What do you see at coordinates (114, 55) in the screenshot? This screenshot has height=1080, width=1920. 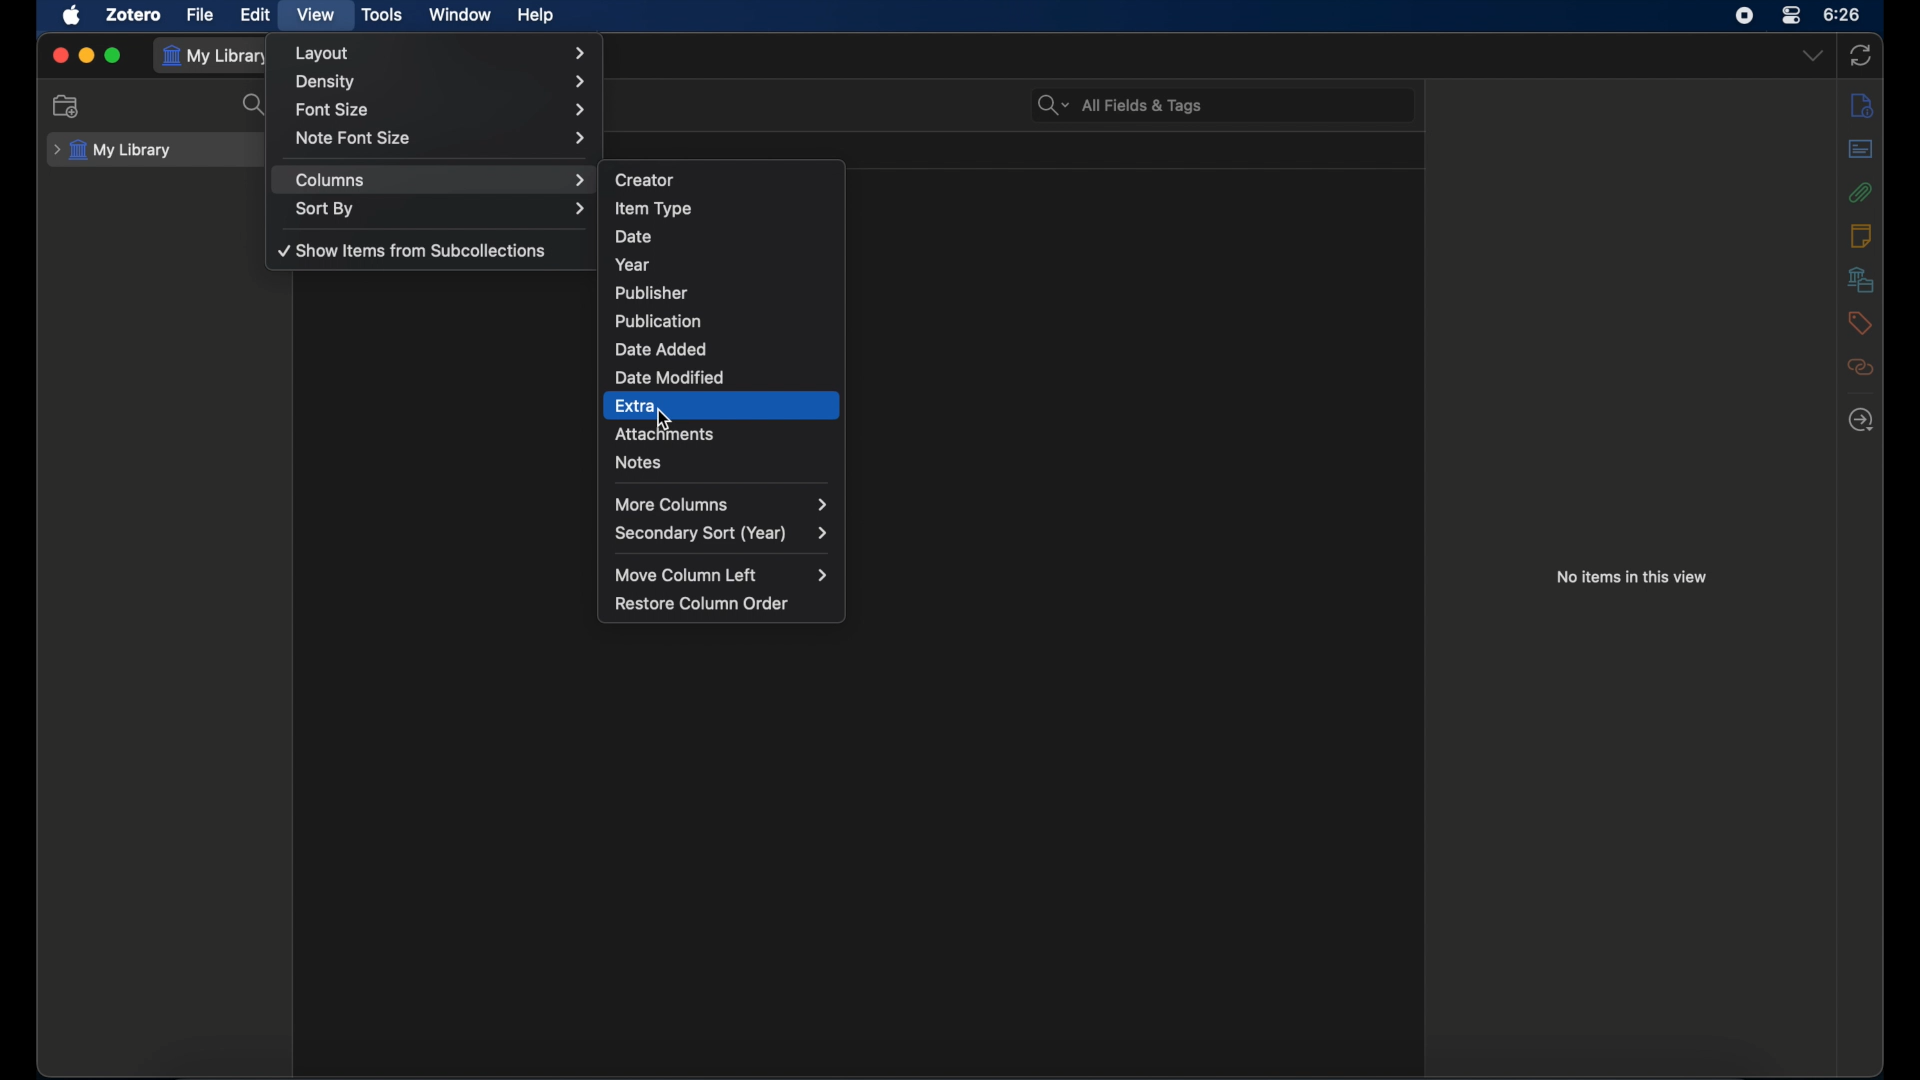 I see `maximize` at bounding box center [114, 55].